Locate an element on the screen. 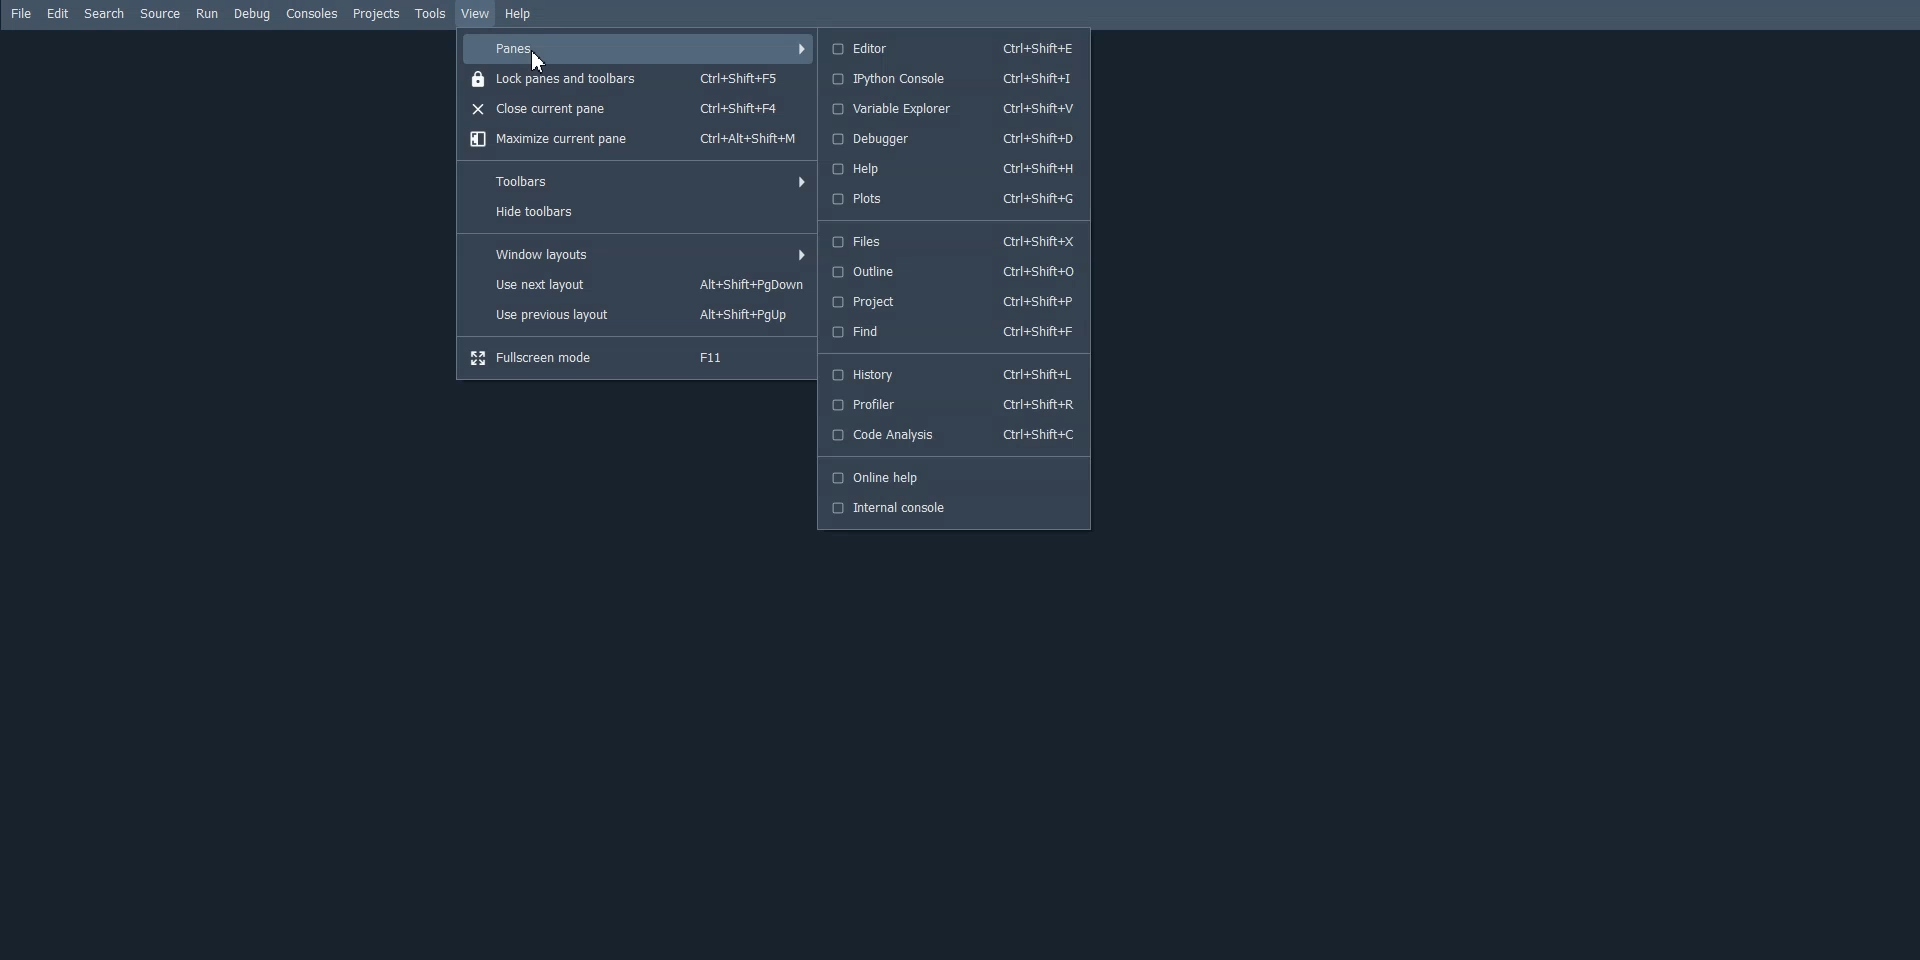  Debug is located at coordinates (251, 15).